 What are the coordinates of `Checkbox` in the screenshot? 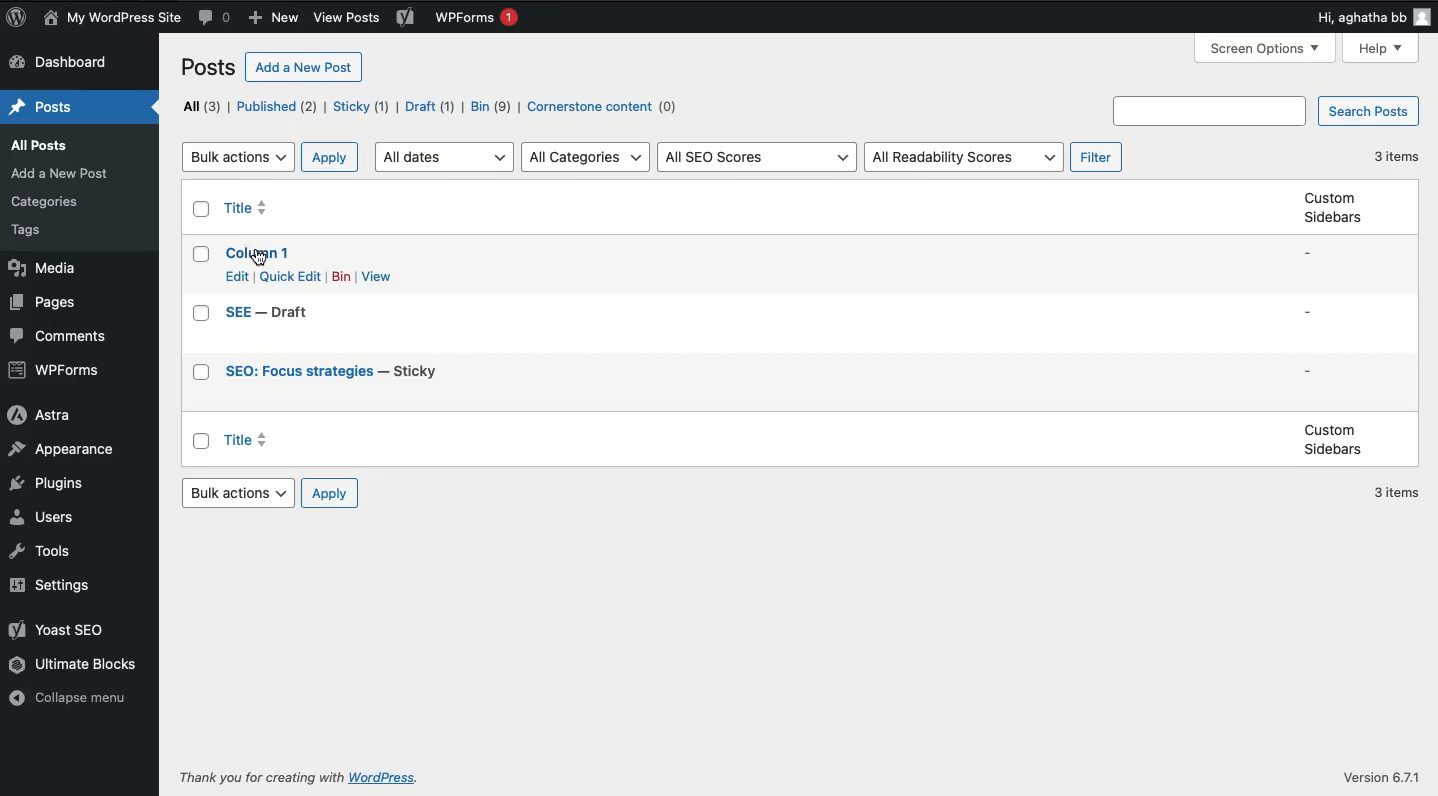 It's located at (203, 209).